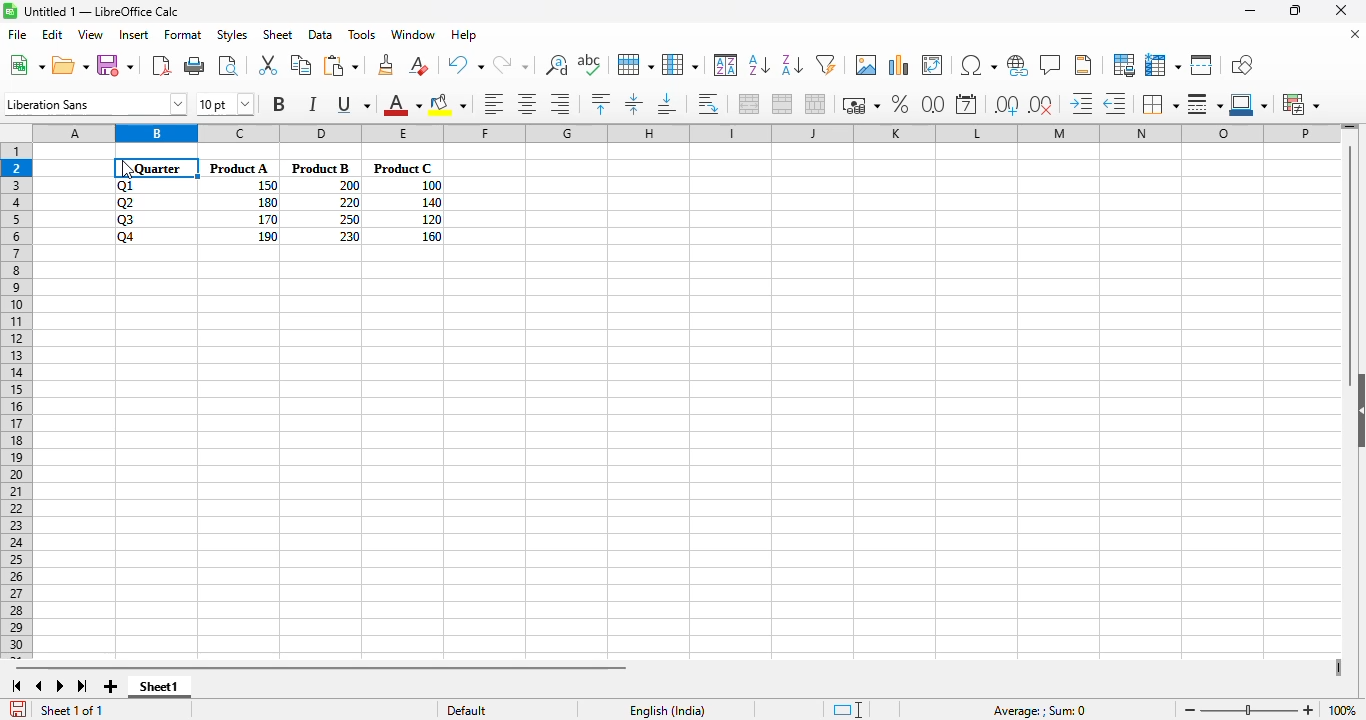 The image size is (1366, 720). I want to click on merge cells, so click(782, 103).